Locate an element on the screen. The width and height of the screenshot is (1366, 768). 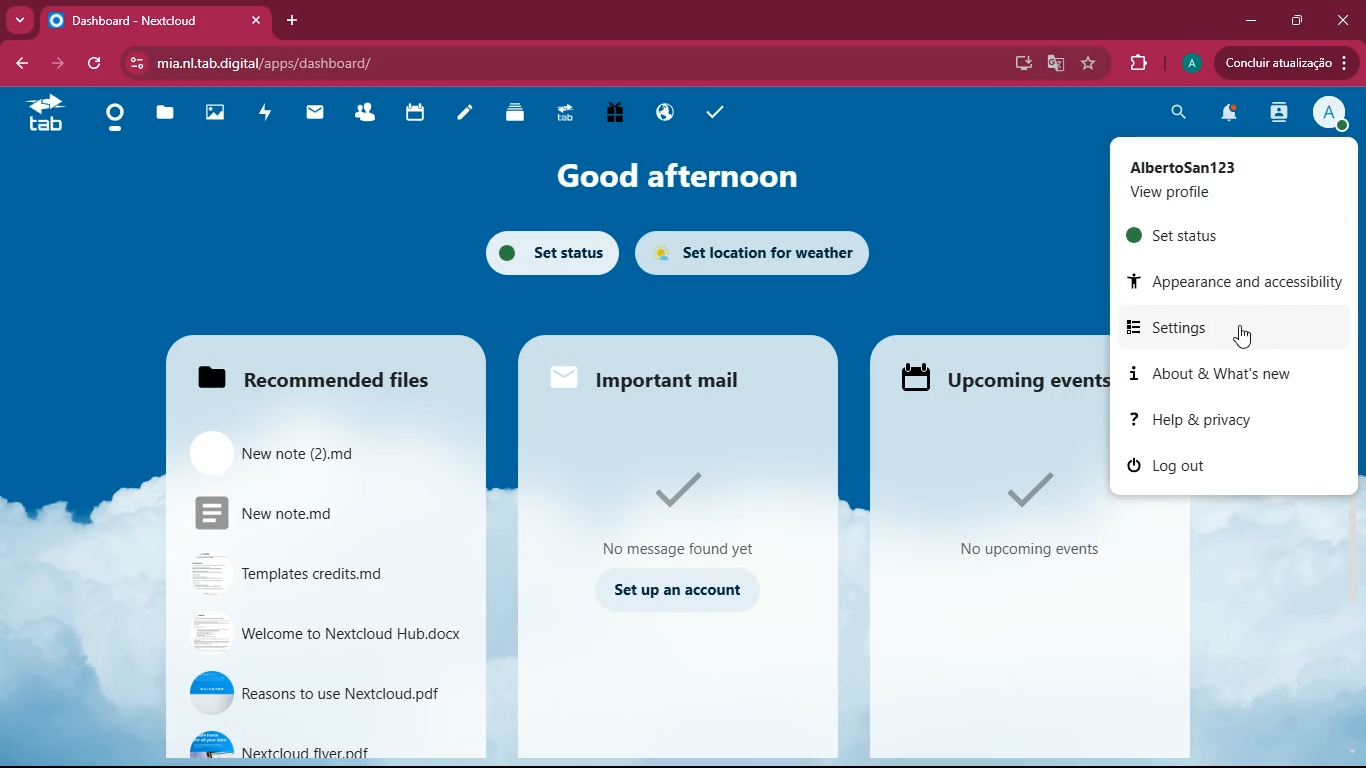
calendar is located at coordinates (415, 112).